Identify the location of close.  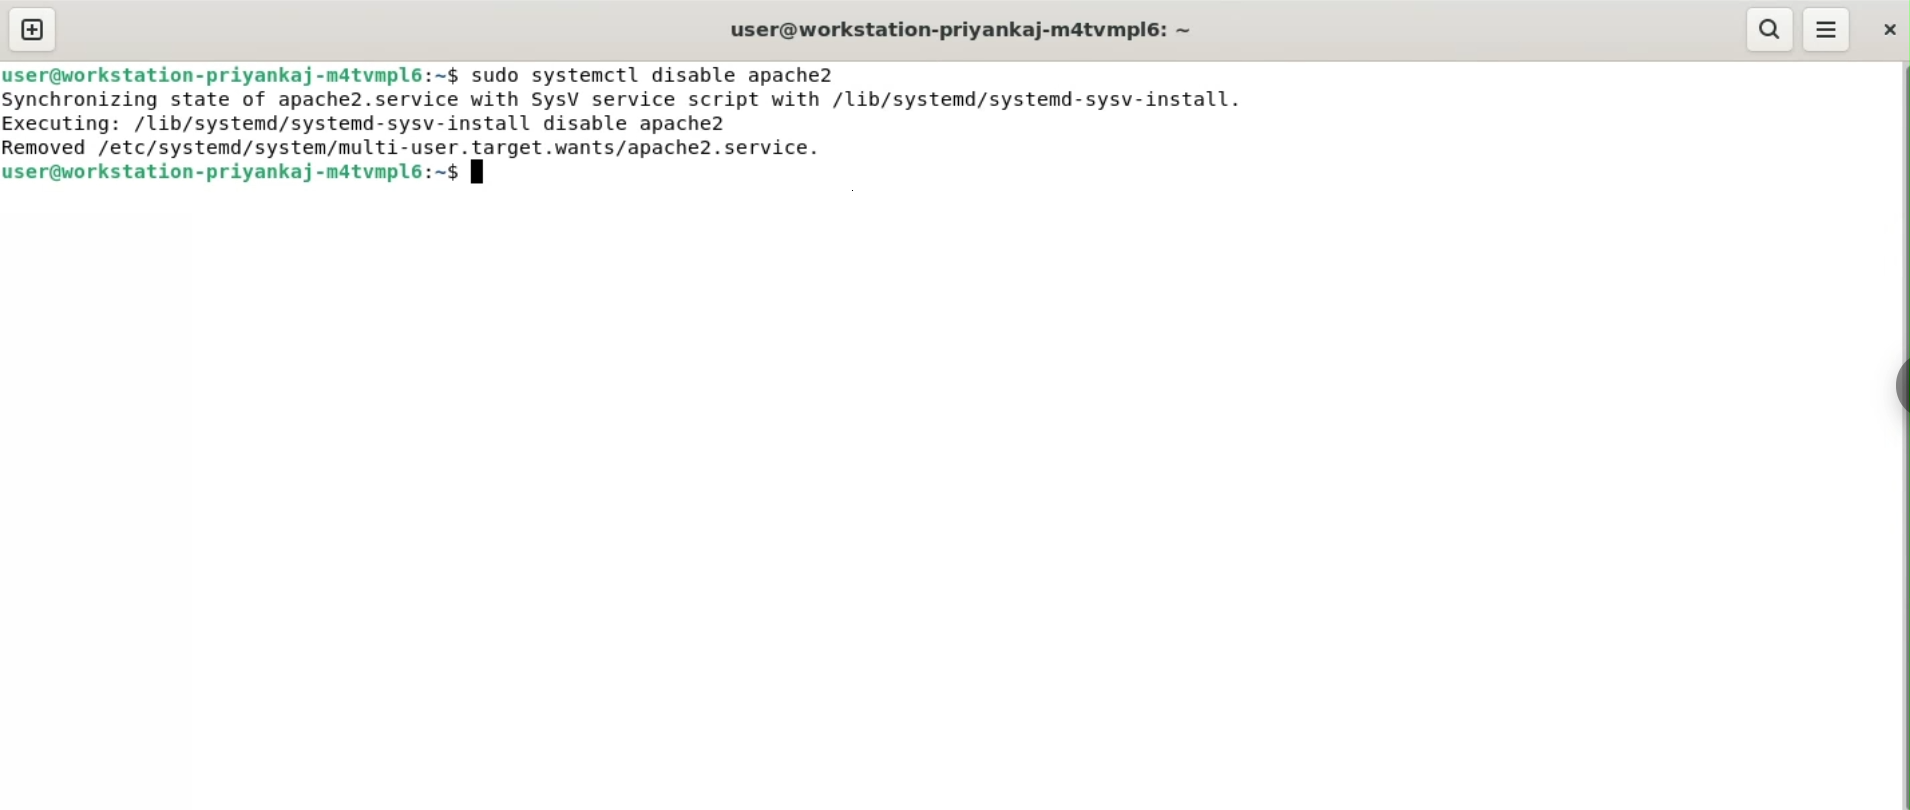
(1886, 30).